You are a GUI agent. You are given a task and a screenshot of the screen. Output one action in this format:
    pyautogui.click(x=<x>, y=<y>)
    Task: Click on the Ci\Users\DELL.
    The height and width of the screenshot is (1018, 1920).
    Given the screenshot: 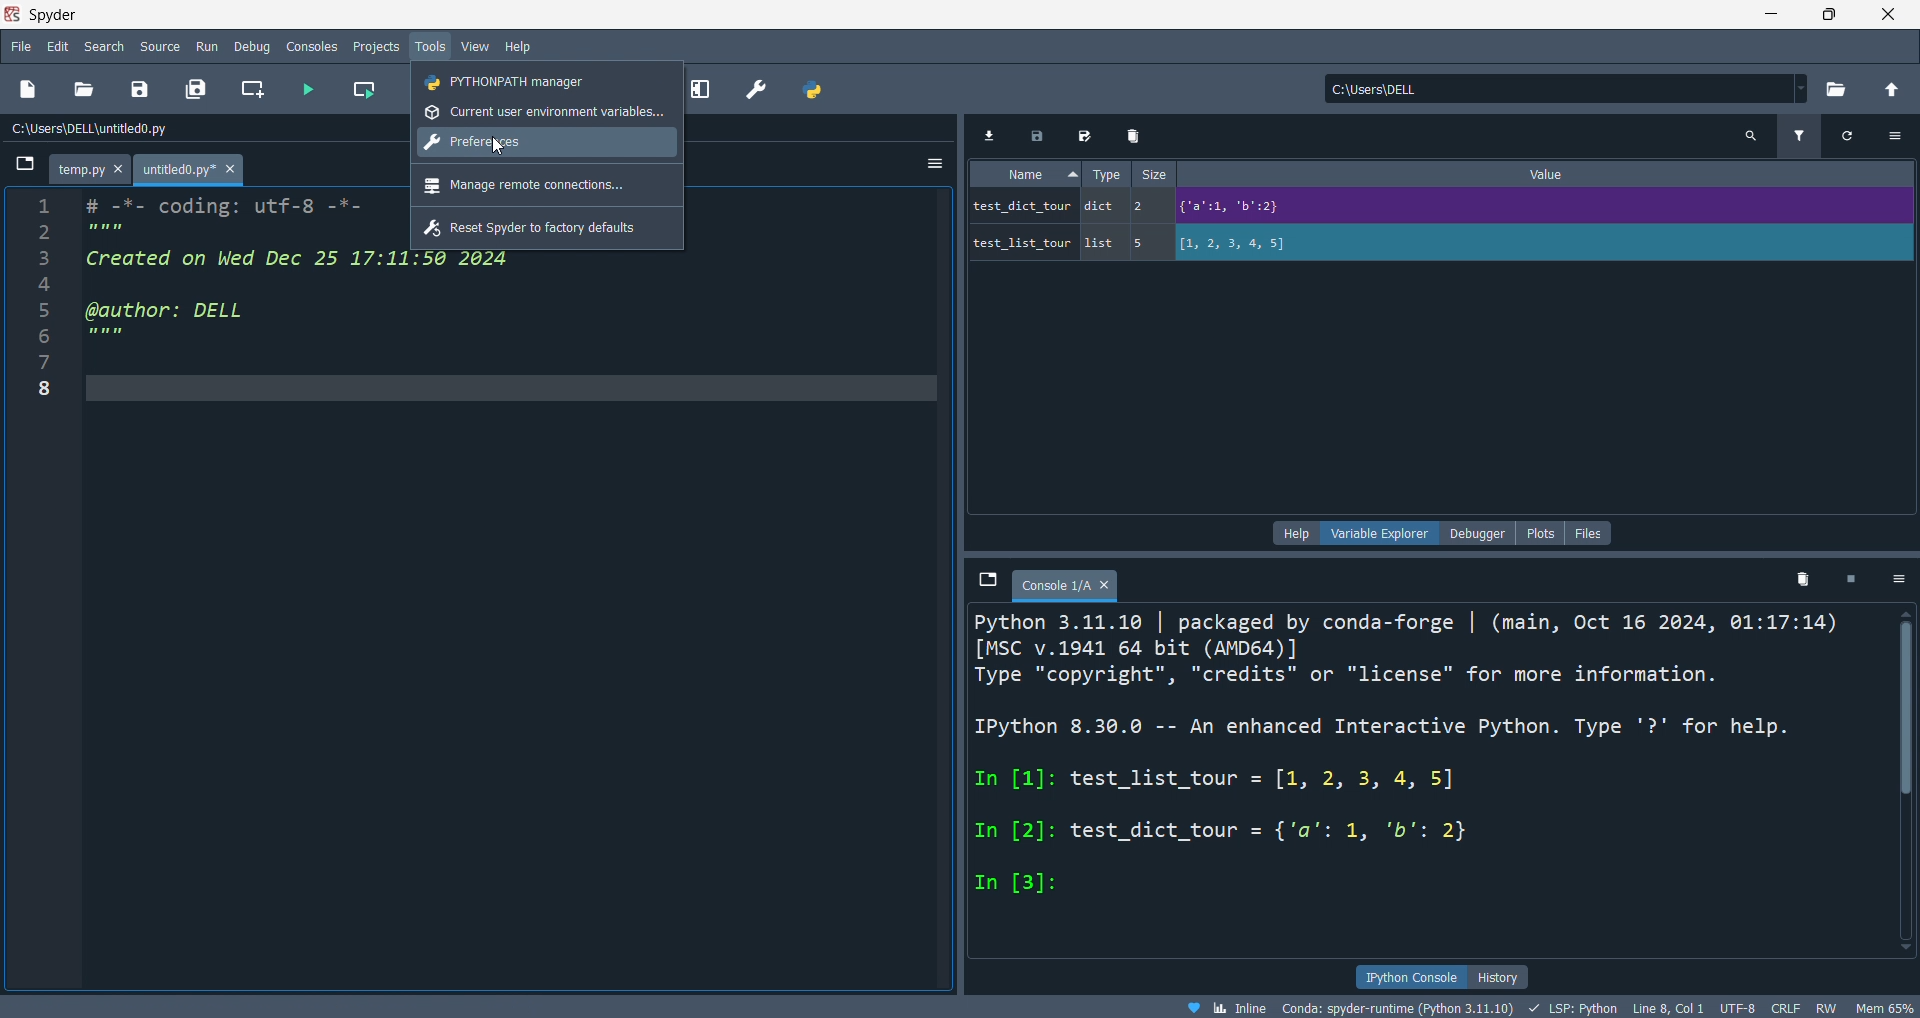 What is the action you would take?
    pyautogui.click(x=1406, y=88)
    